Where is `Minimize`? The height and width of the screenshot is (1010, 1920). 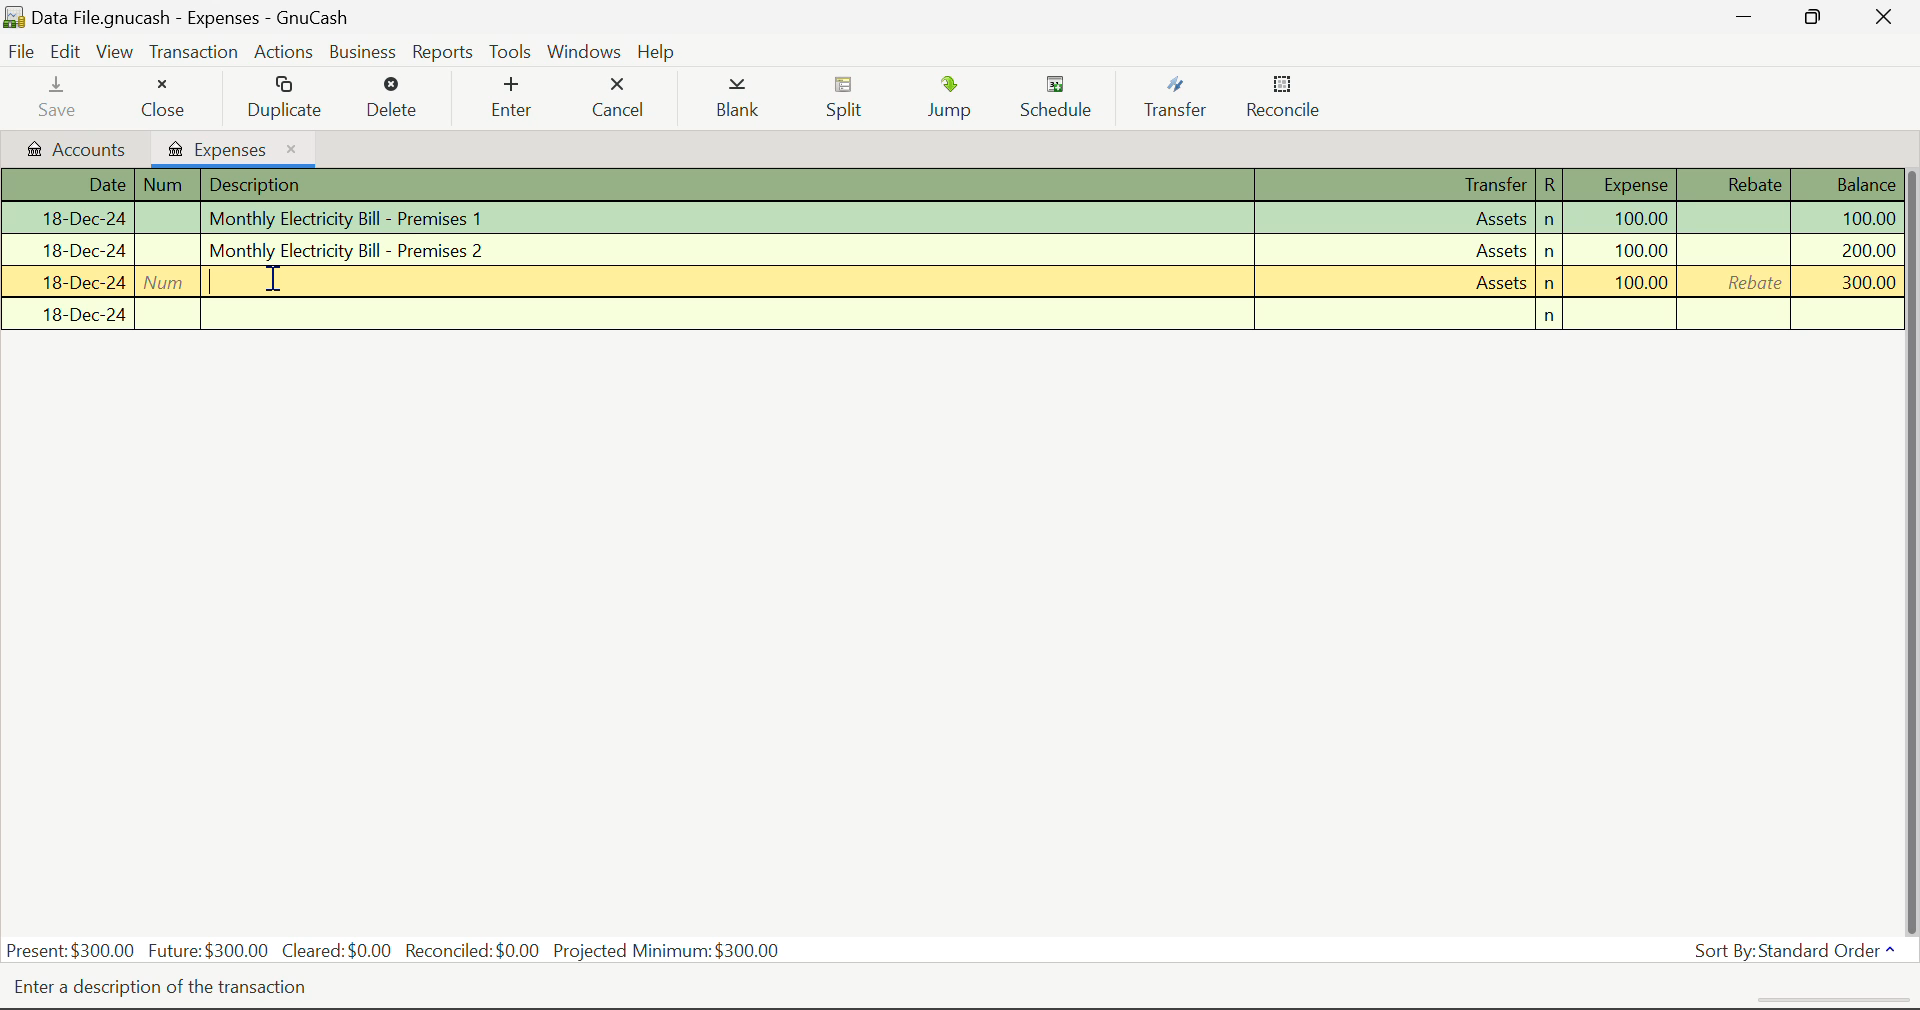
Minimize is located at coordinates (1816, 20).